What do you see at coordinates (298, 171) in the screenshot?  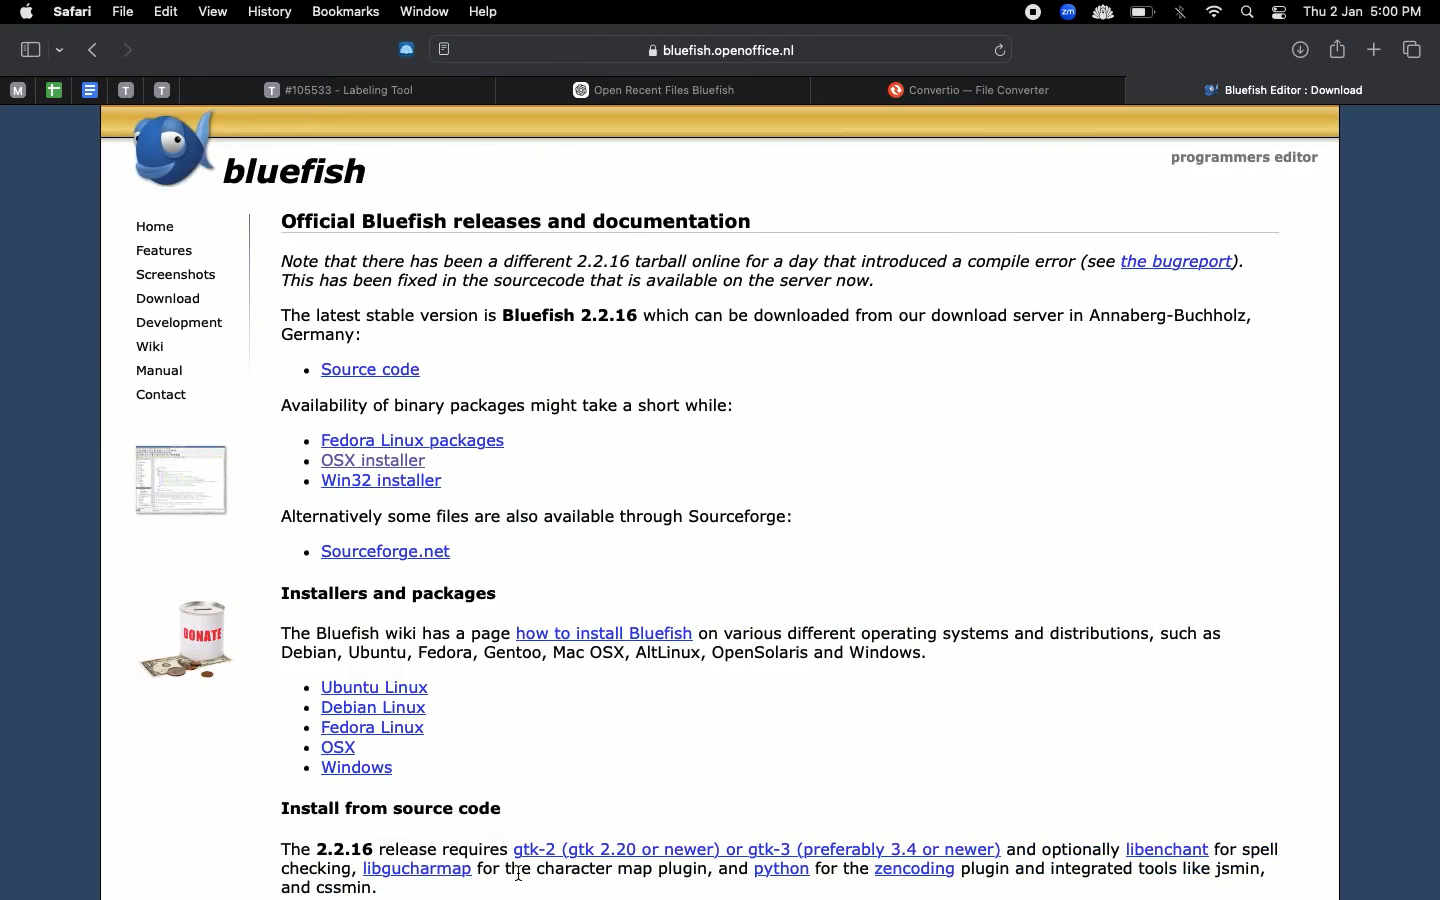 I see `bluefish` at bounding box center [298, 171].